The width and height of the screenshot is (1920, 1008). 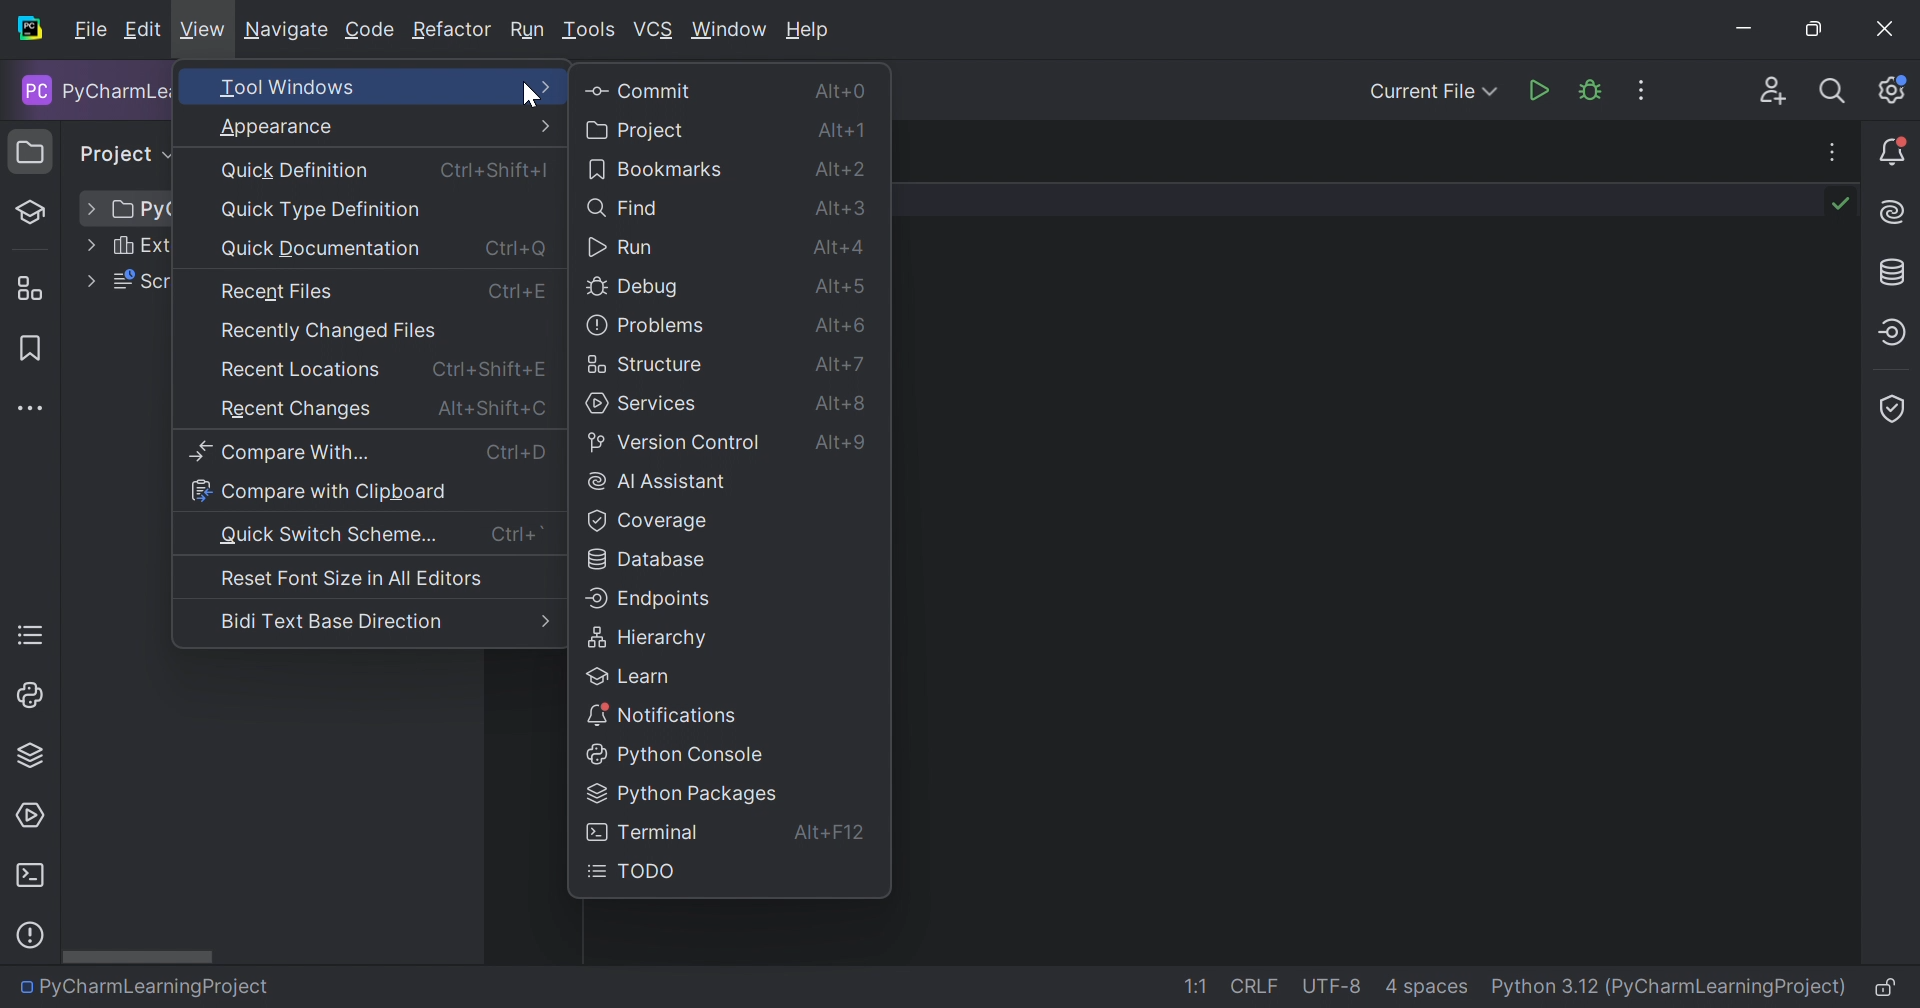 What do you see at coordinates (1537, 94) in the screenshot?
I see `Run 'new.py'` at bounding box center [1537, 94].